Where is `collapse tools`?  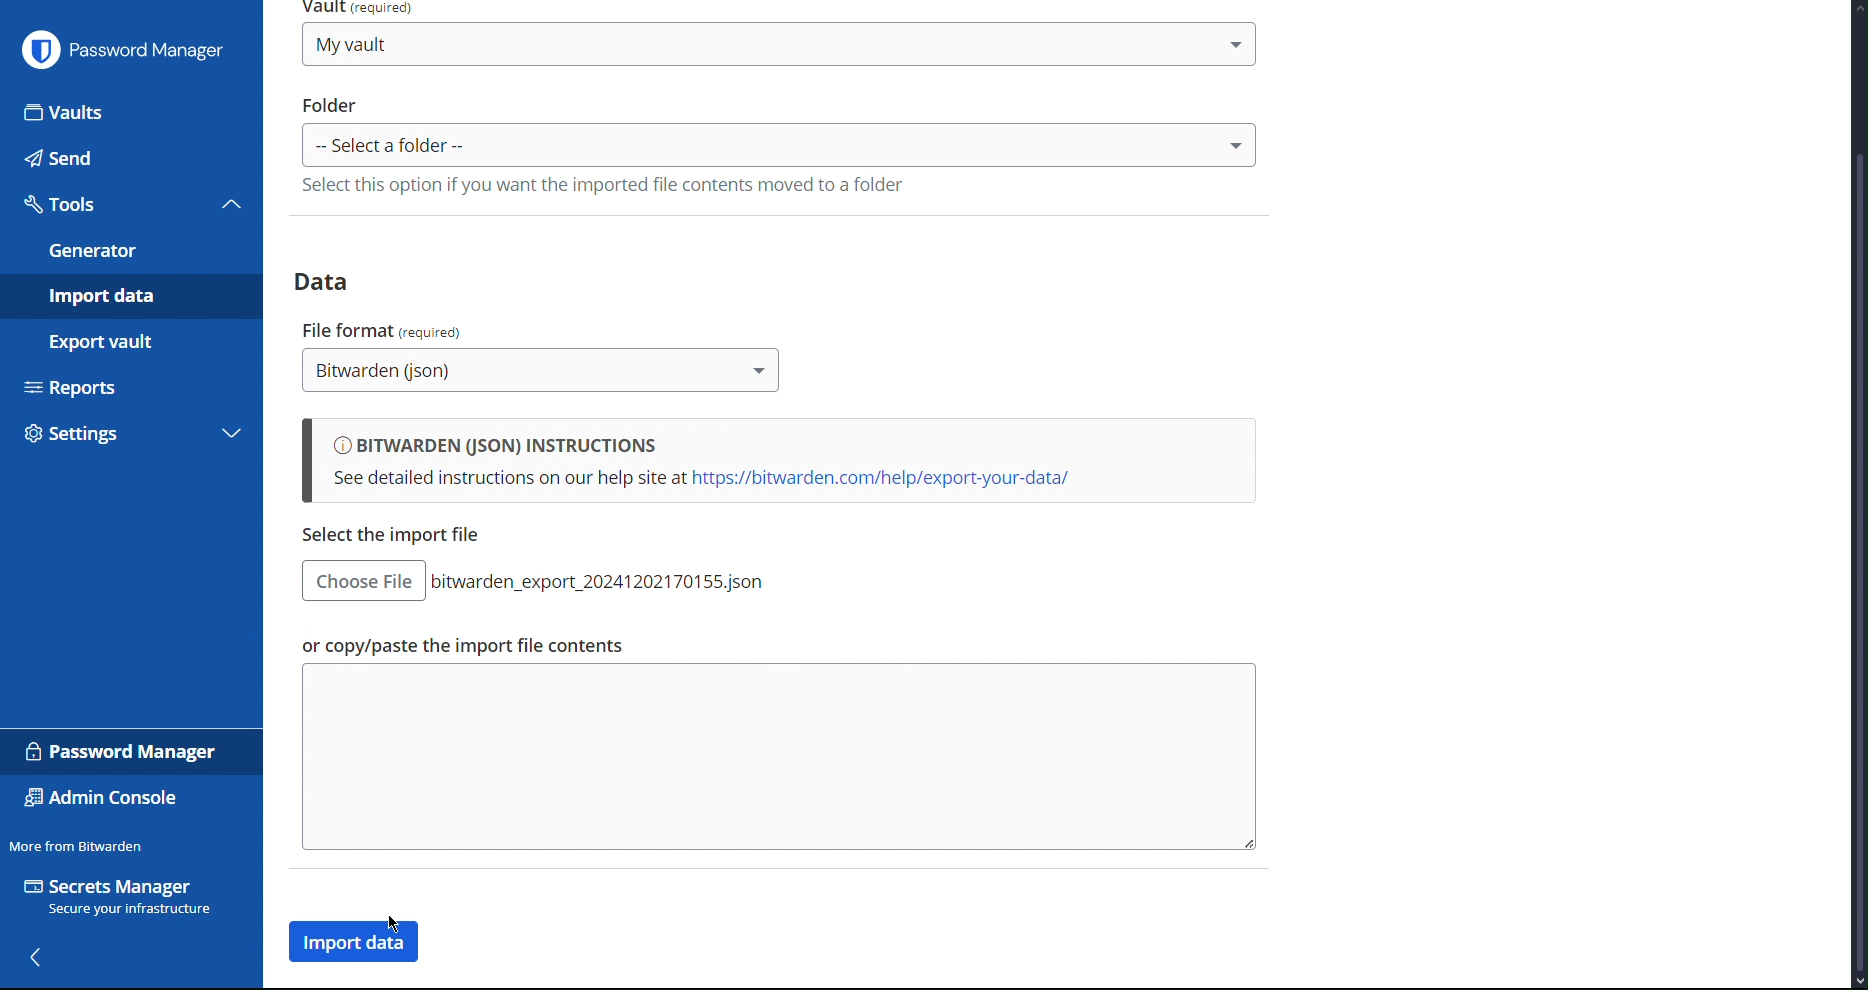 collapse tools is located at coordinates (232, 203).